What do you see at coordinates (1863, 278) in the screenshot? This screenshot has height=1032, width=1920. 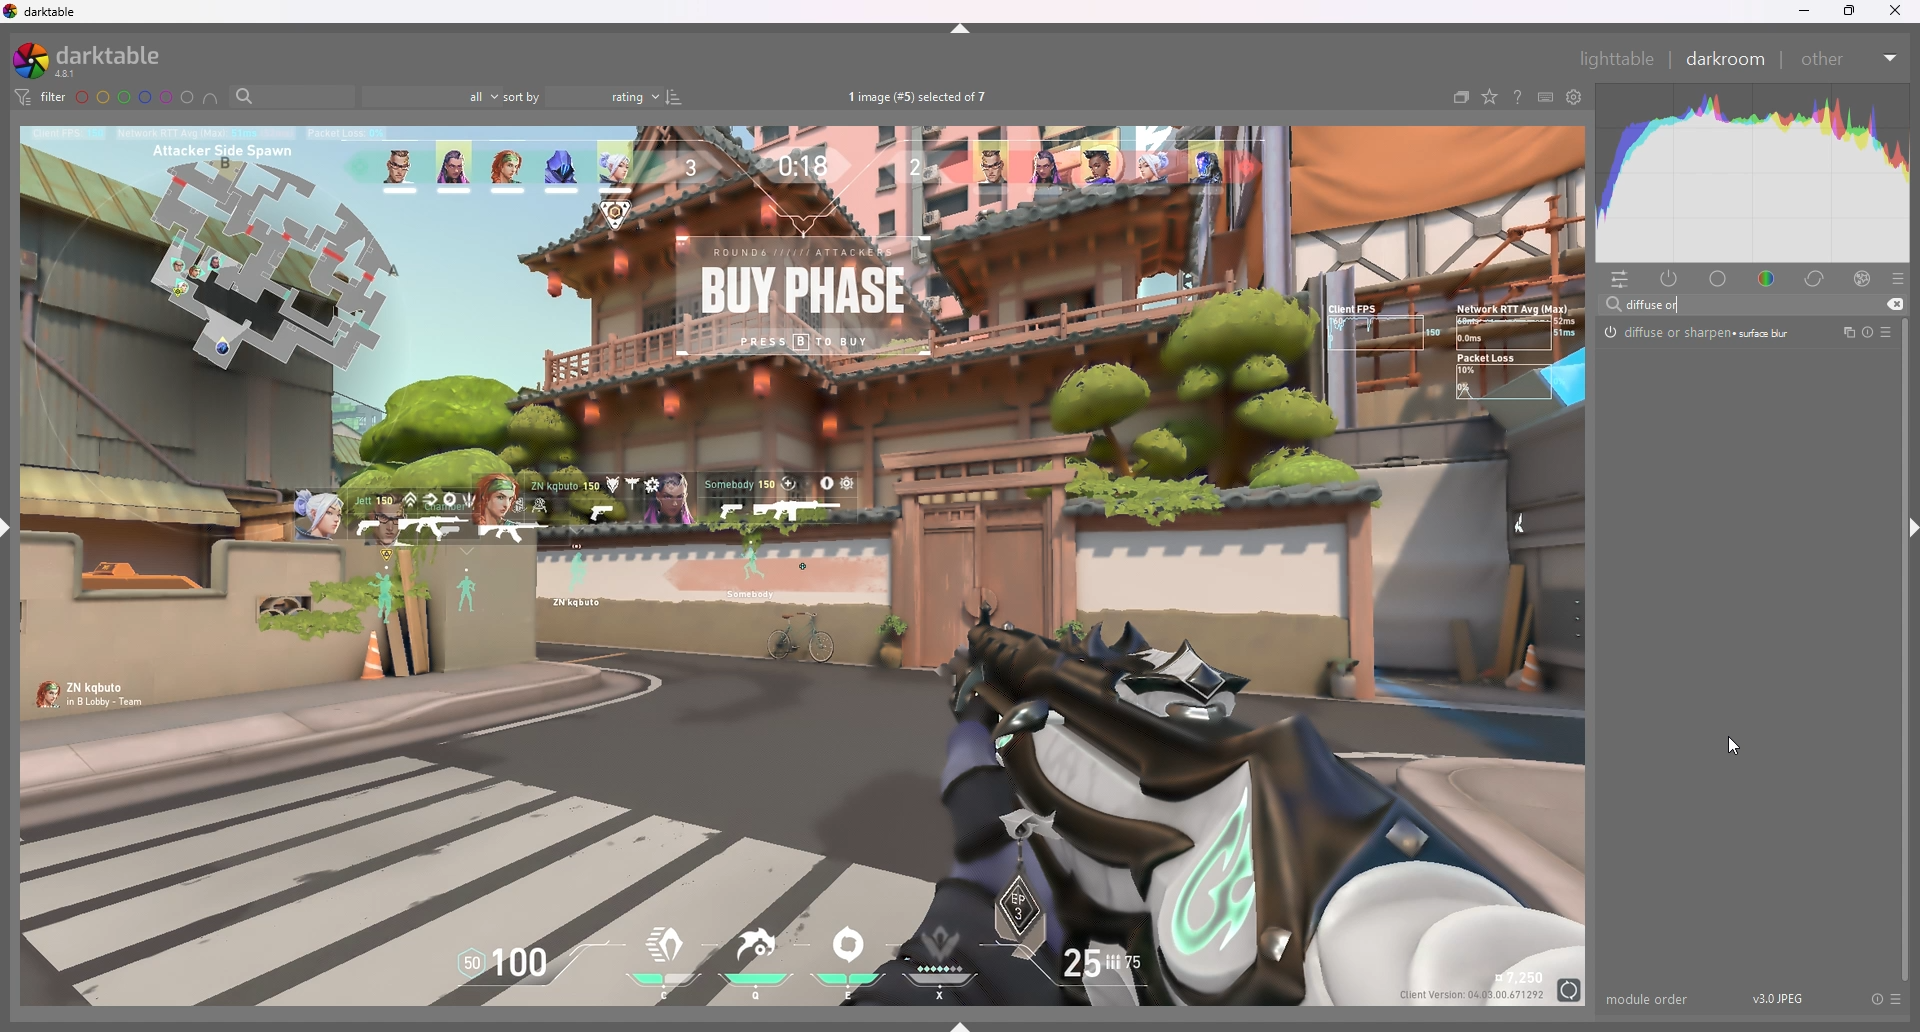 I see `effect` at bounding box center [1863, 278].